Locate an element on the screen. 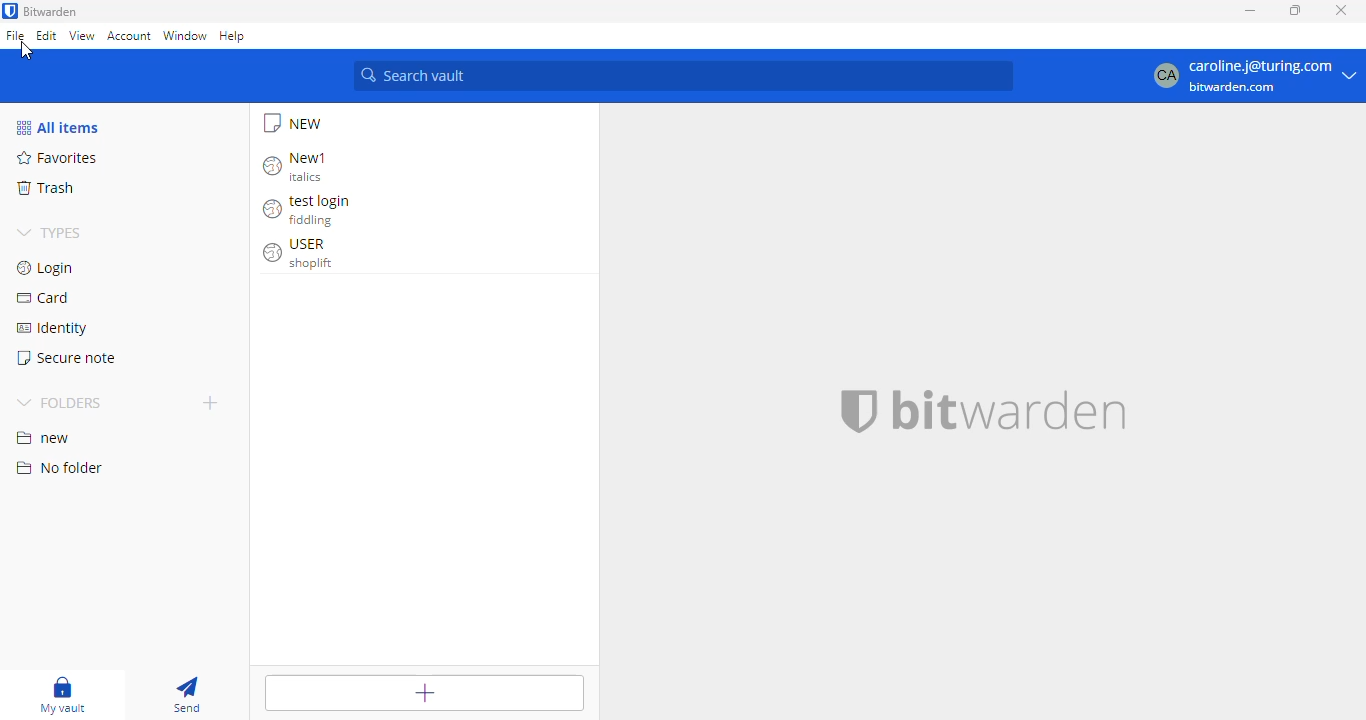 The width and height of the screenshot is (1366, 720). edit is located at coordinates (46, 36).